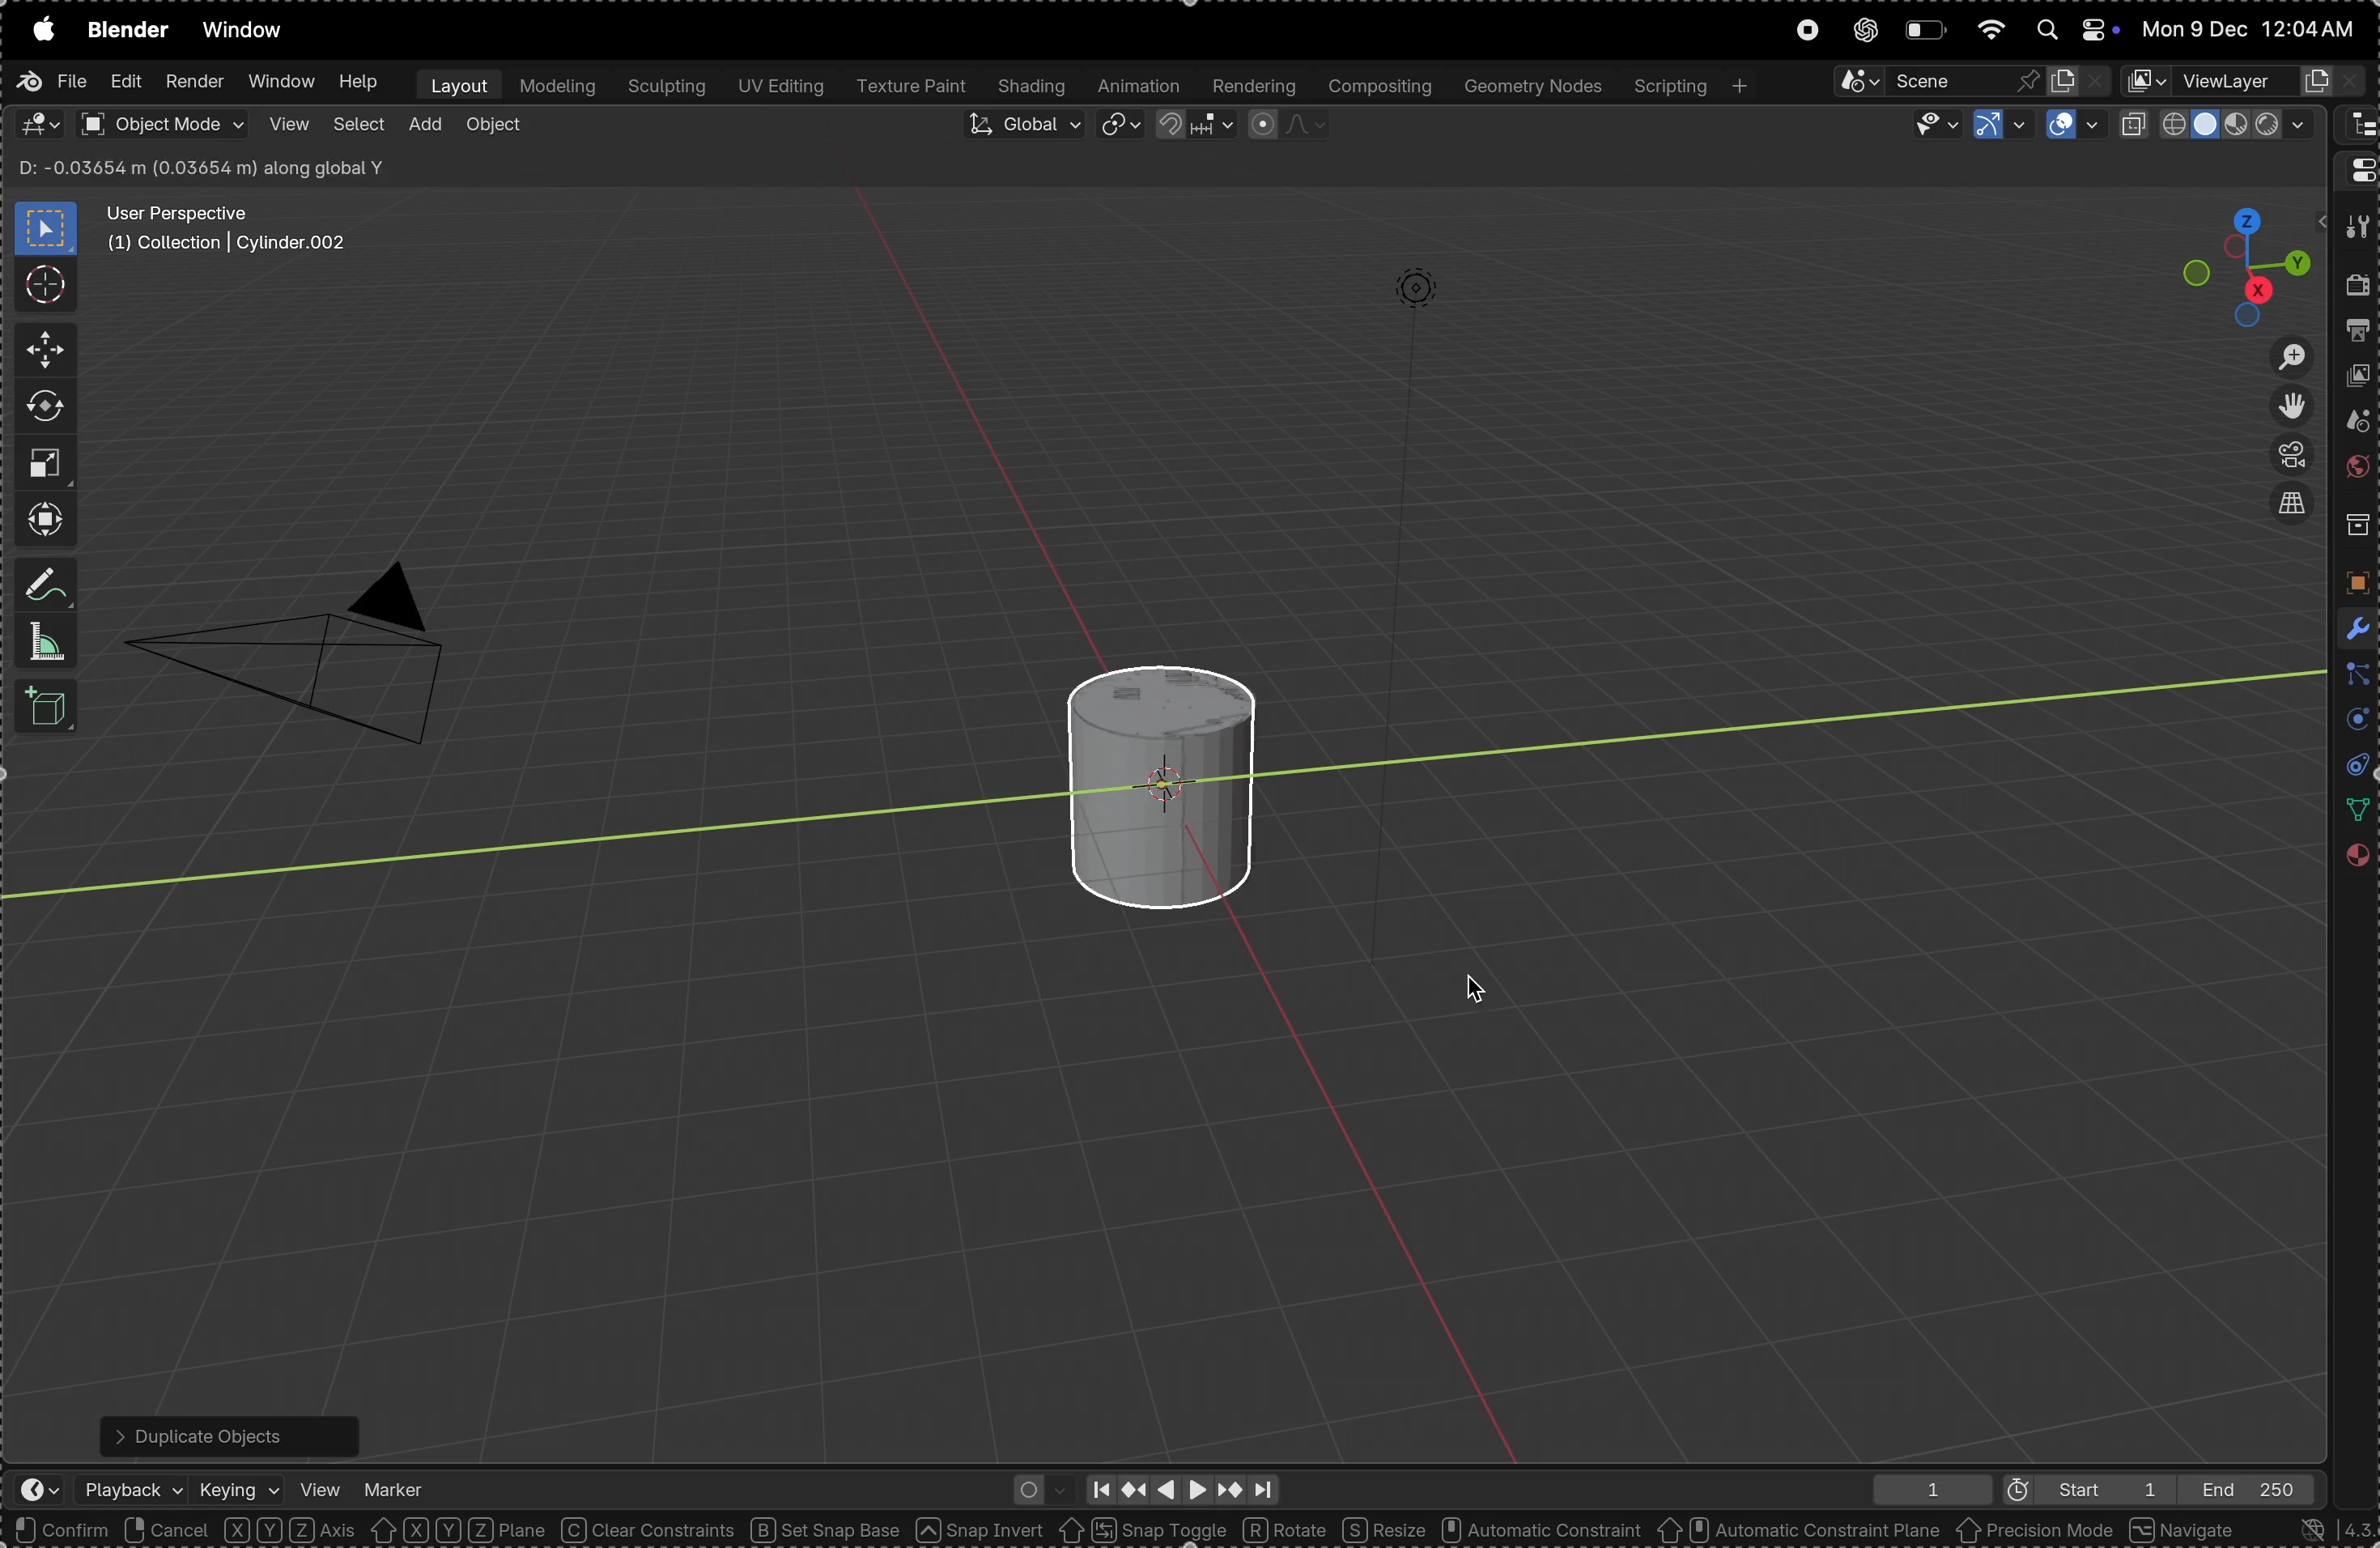  Describe the element at coordinates (122, 84) in the screenshot. I see `Edit` at that location.